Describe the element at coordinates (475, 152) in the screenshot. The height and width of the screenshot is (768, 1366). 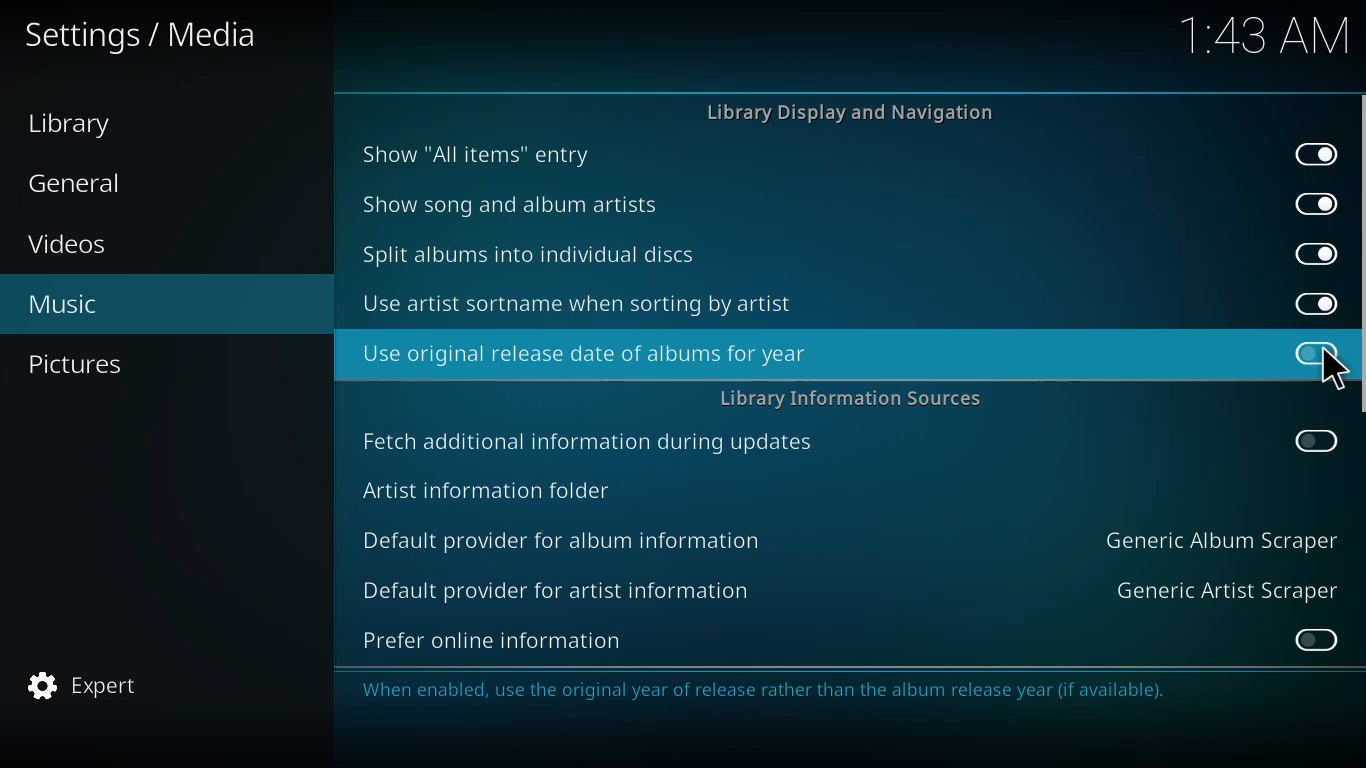
I see `show all items` at that location.